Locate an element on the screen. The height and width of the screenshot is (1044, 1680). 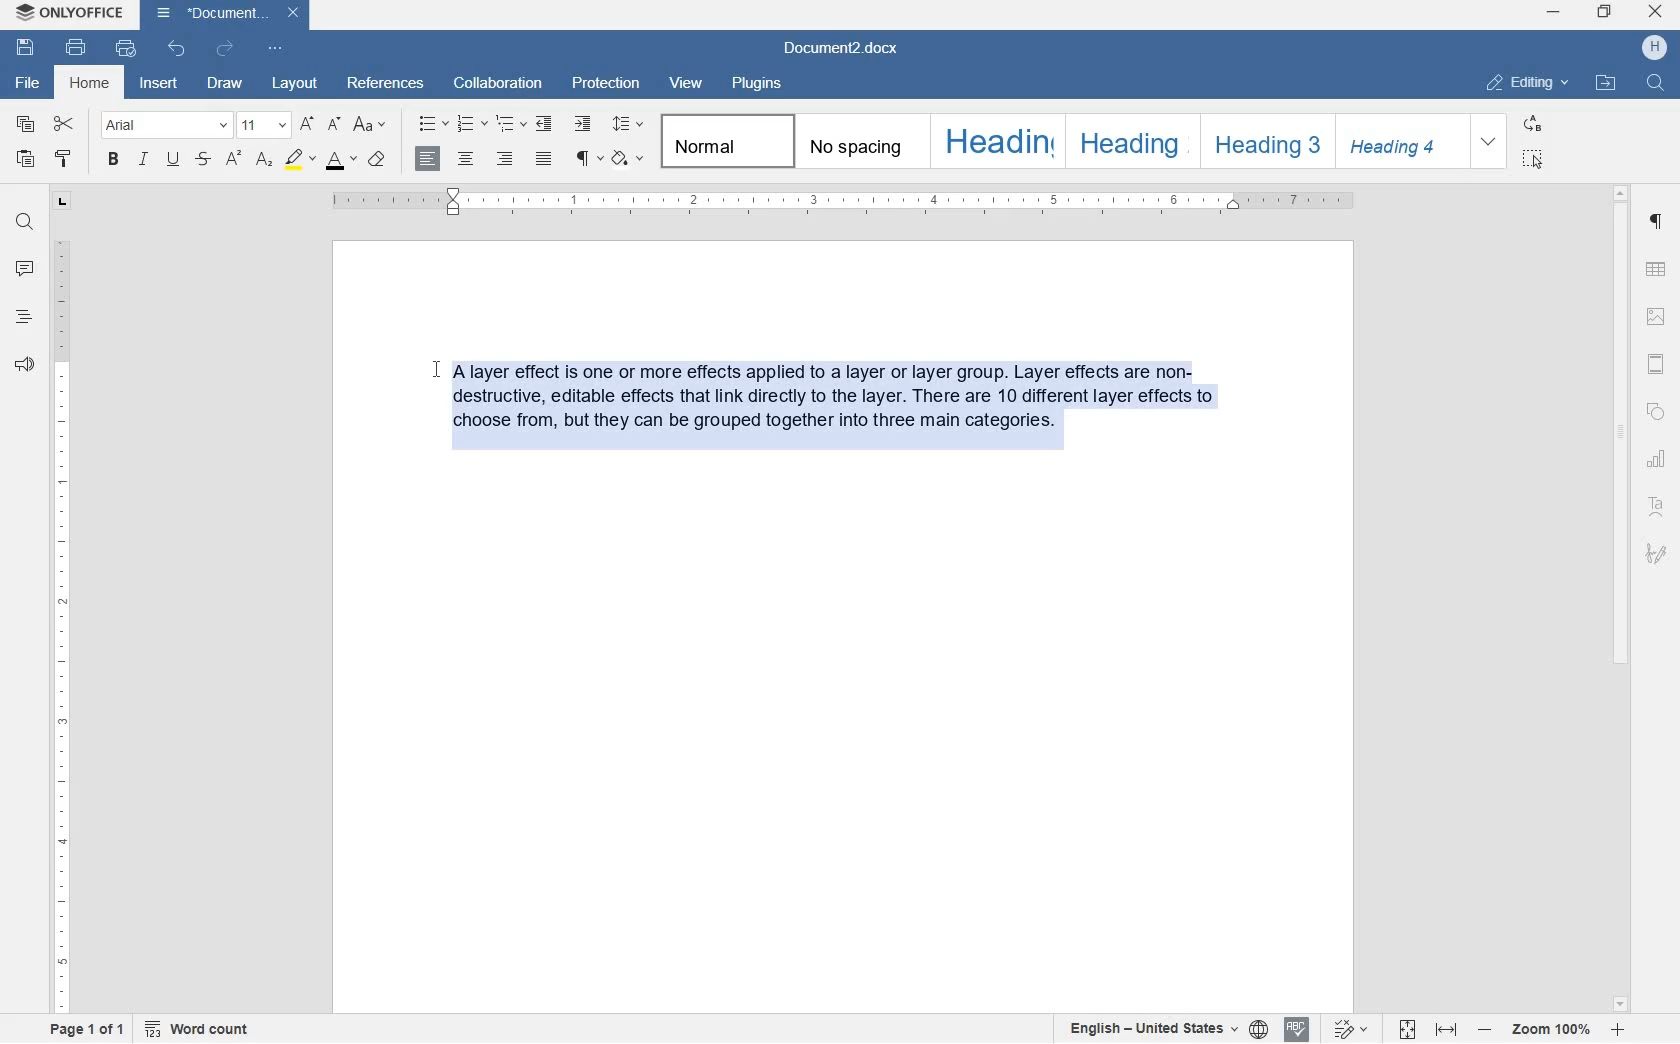
find is located at coordinates (24, 221).